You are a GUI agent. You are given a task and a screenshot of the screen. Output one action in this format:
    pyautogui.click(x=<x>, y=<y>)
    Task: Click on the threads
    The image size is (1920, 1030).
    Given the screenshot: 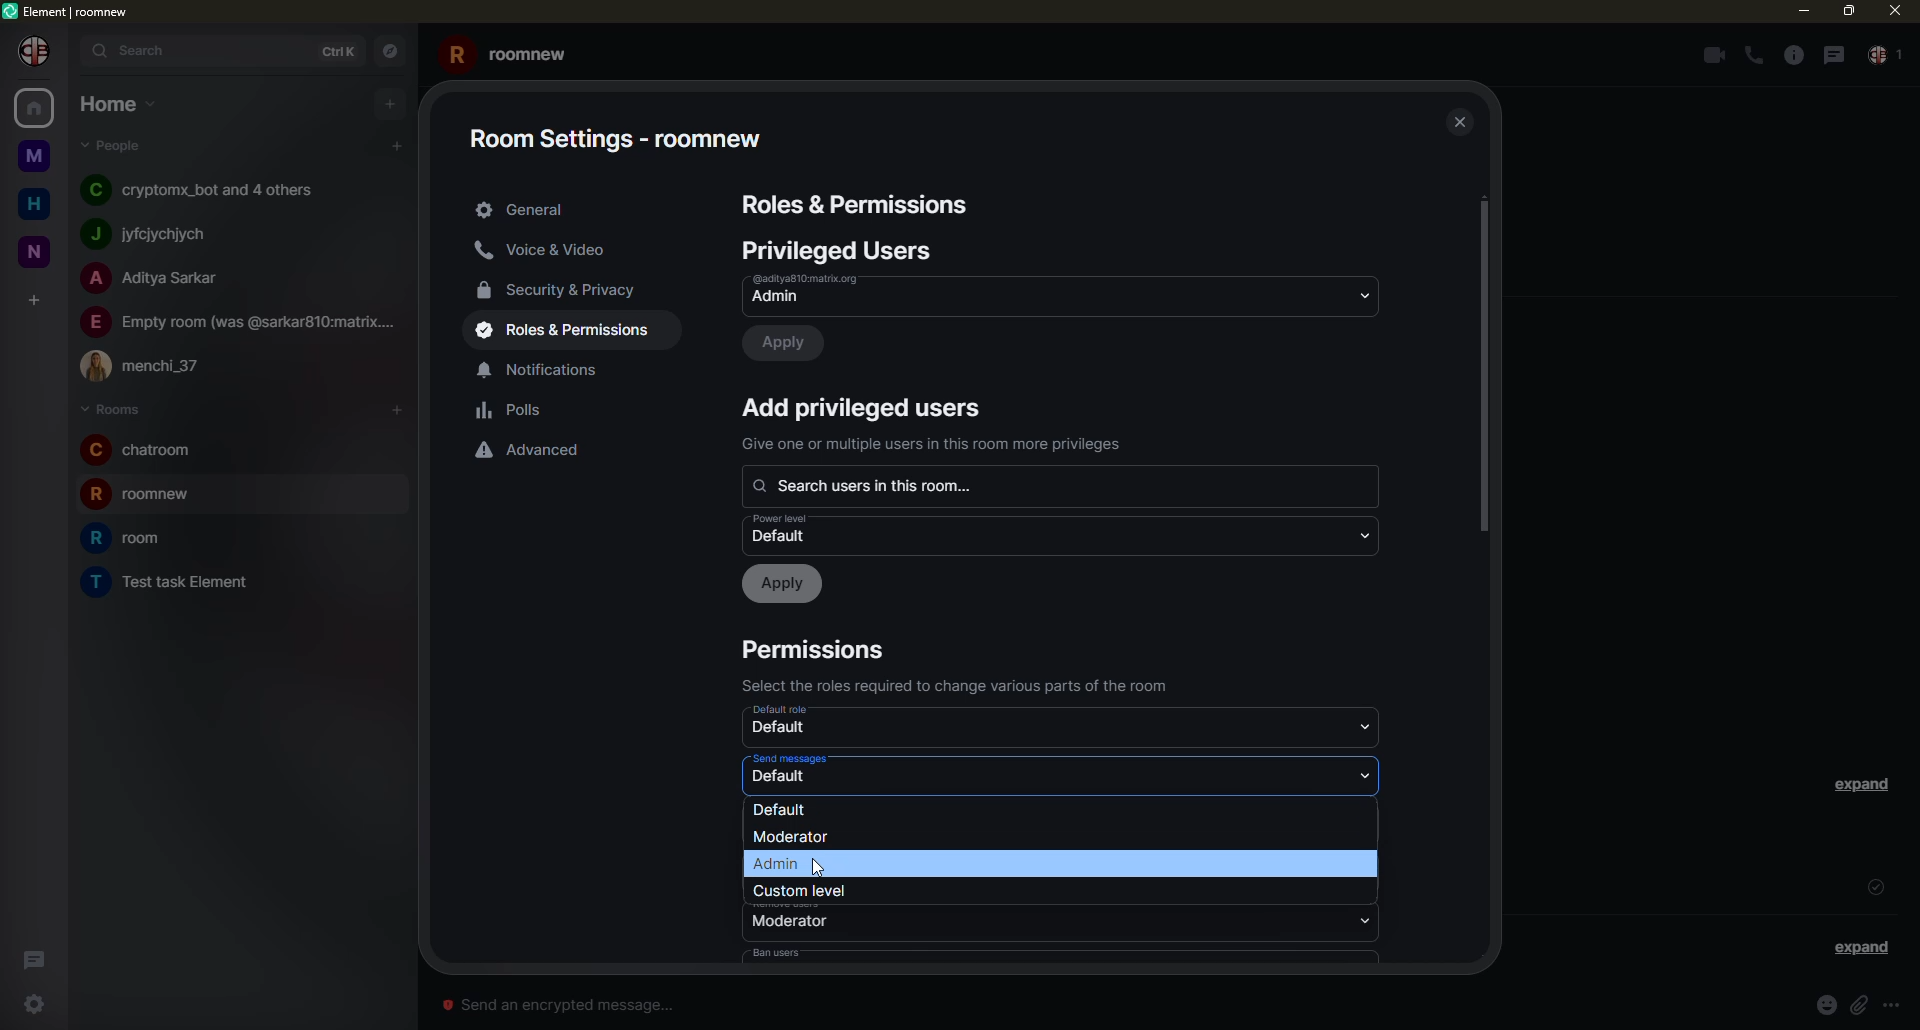 What is the action you would take?
    pyautogui.click(x=1833, y=54)
    